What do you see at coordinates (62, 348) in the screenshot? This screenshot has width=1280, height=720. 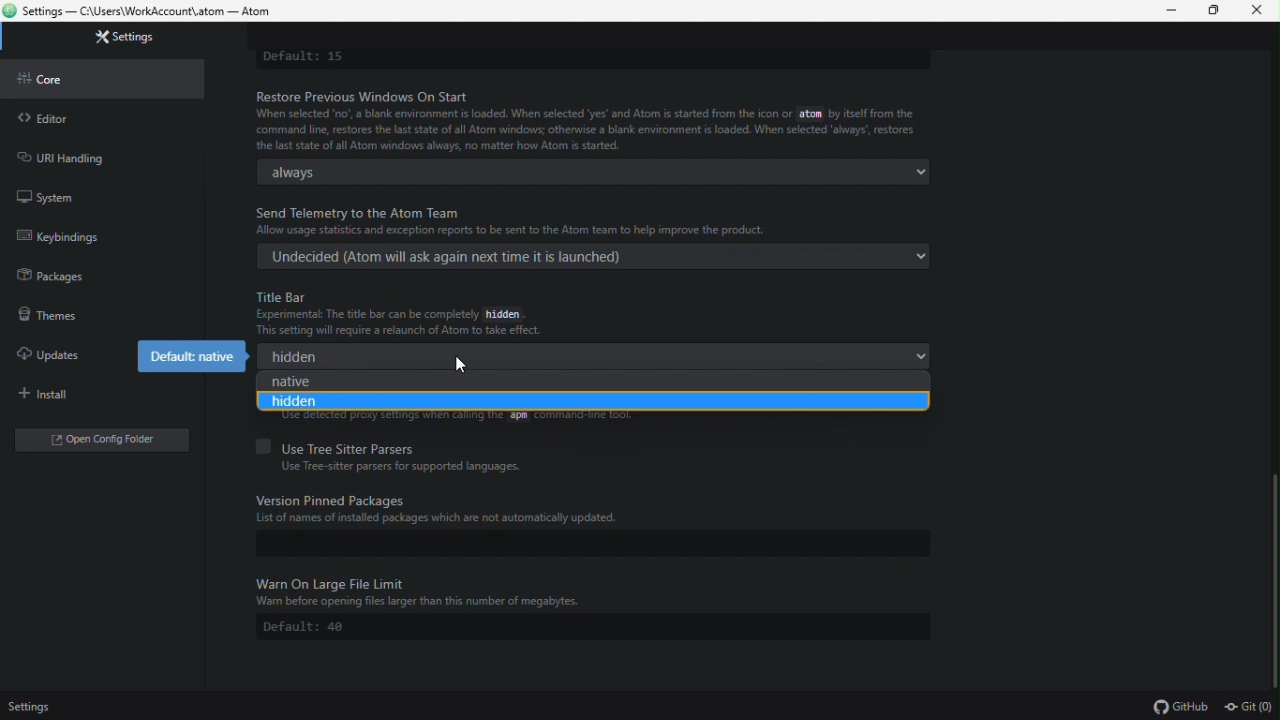 I see `Updates` at bounding box center [62, 348].